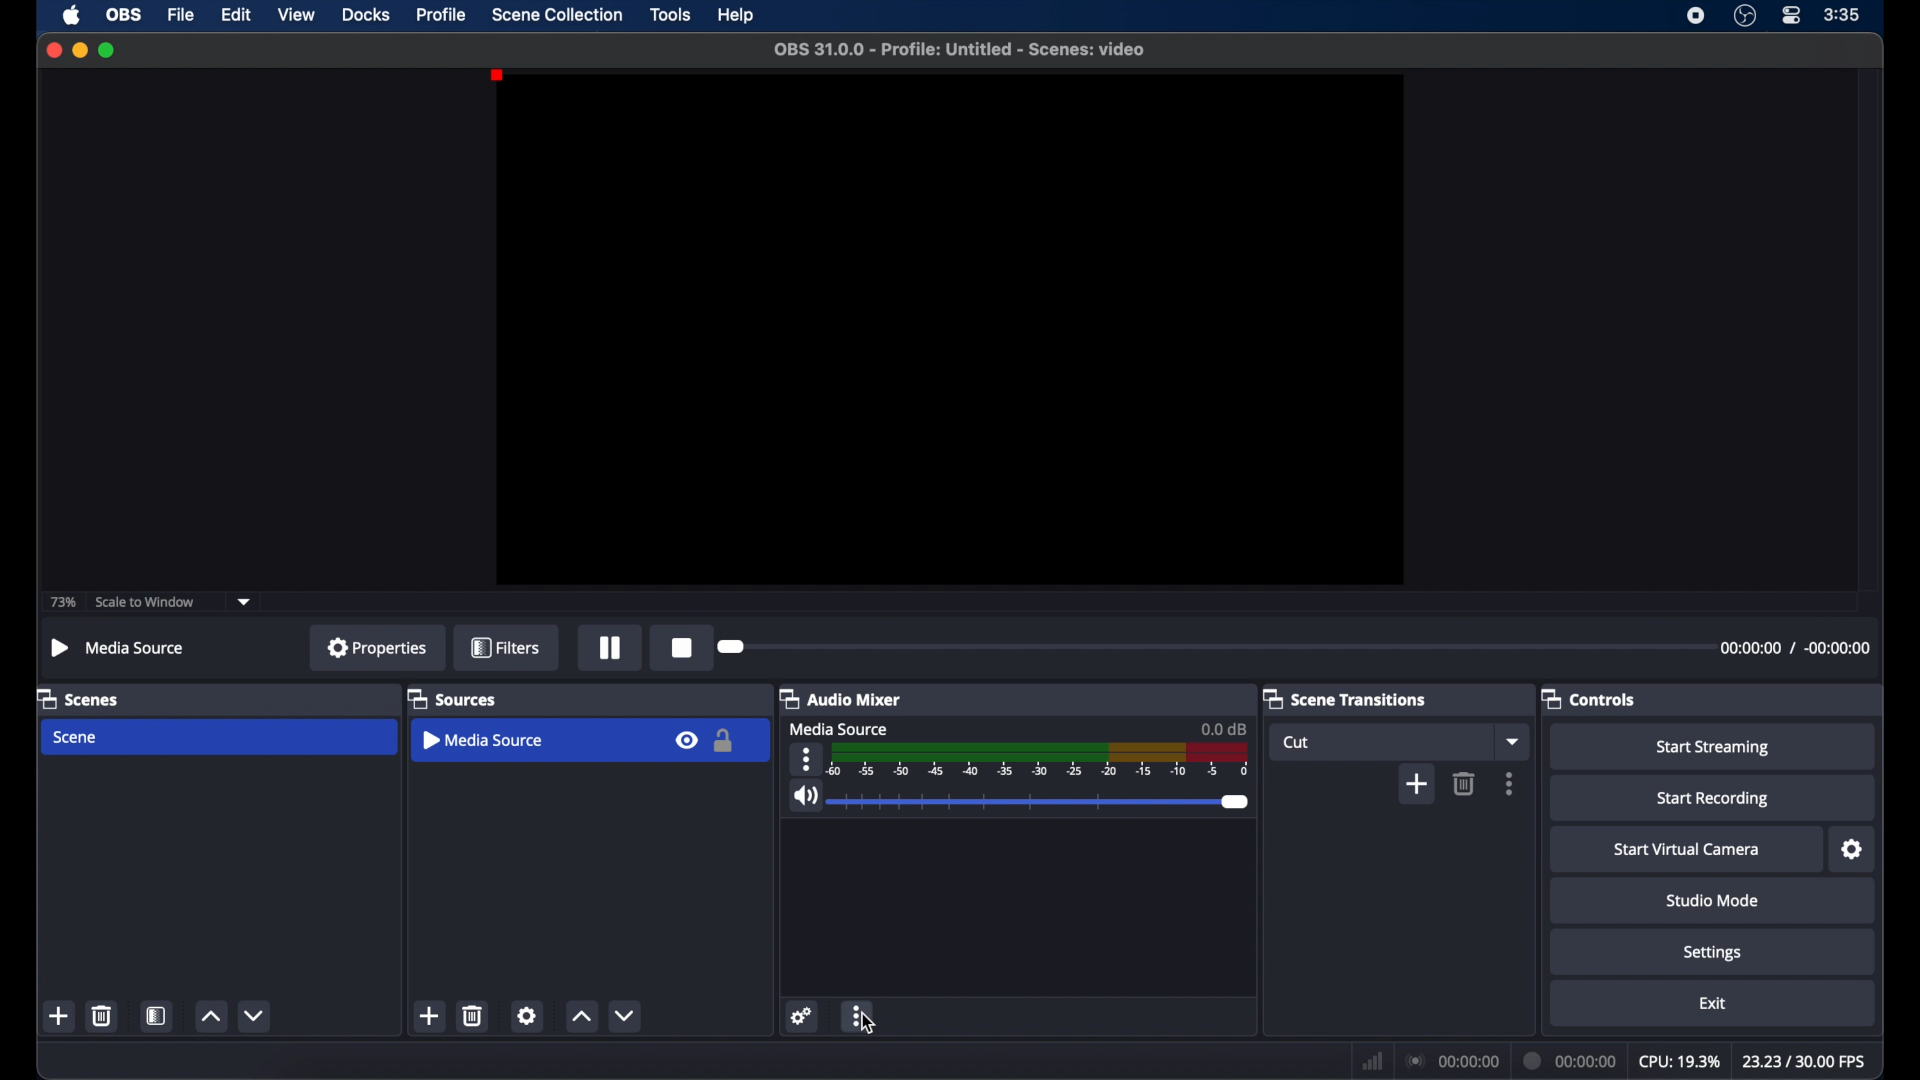 This screenshot has width=1920, height=1080. I want to click on close, so click(53, 50).